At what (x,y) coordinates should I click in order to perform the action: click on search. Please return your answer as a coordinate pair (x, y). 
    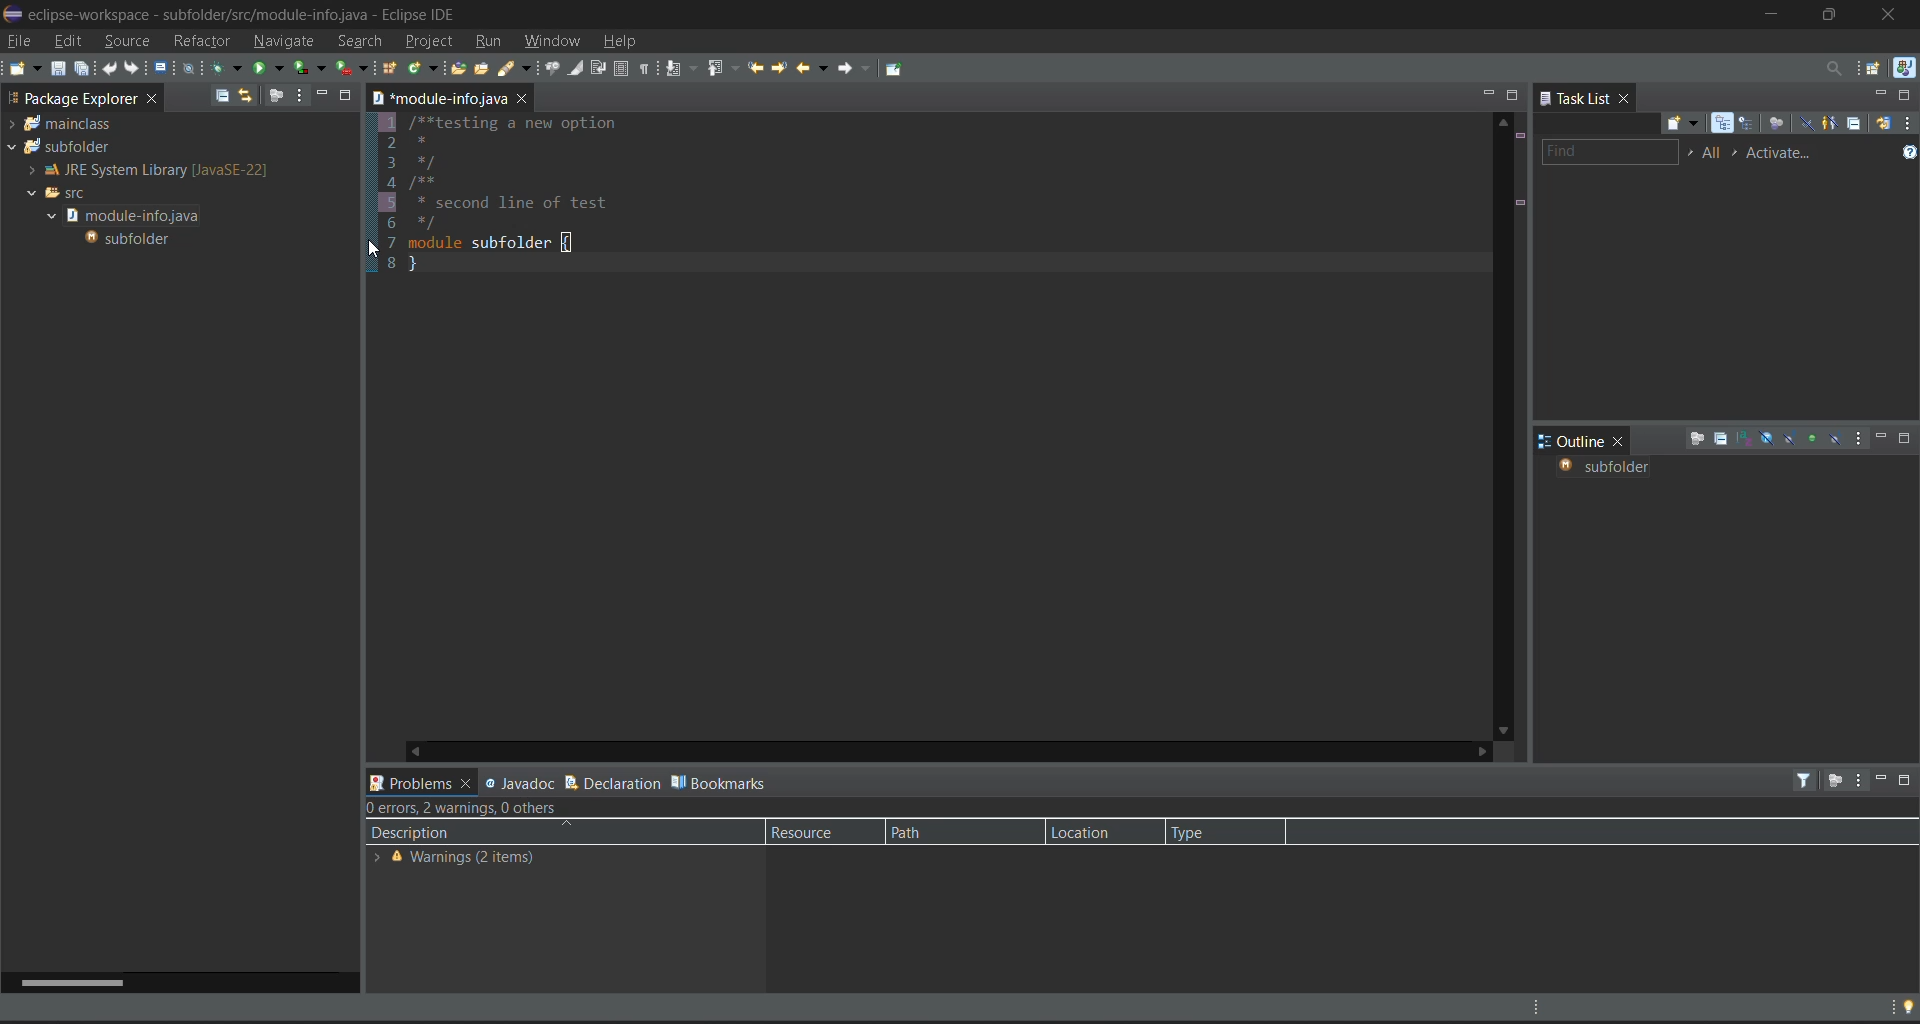
    Looking at the image, I should click on (358, 38).